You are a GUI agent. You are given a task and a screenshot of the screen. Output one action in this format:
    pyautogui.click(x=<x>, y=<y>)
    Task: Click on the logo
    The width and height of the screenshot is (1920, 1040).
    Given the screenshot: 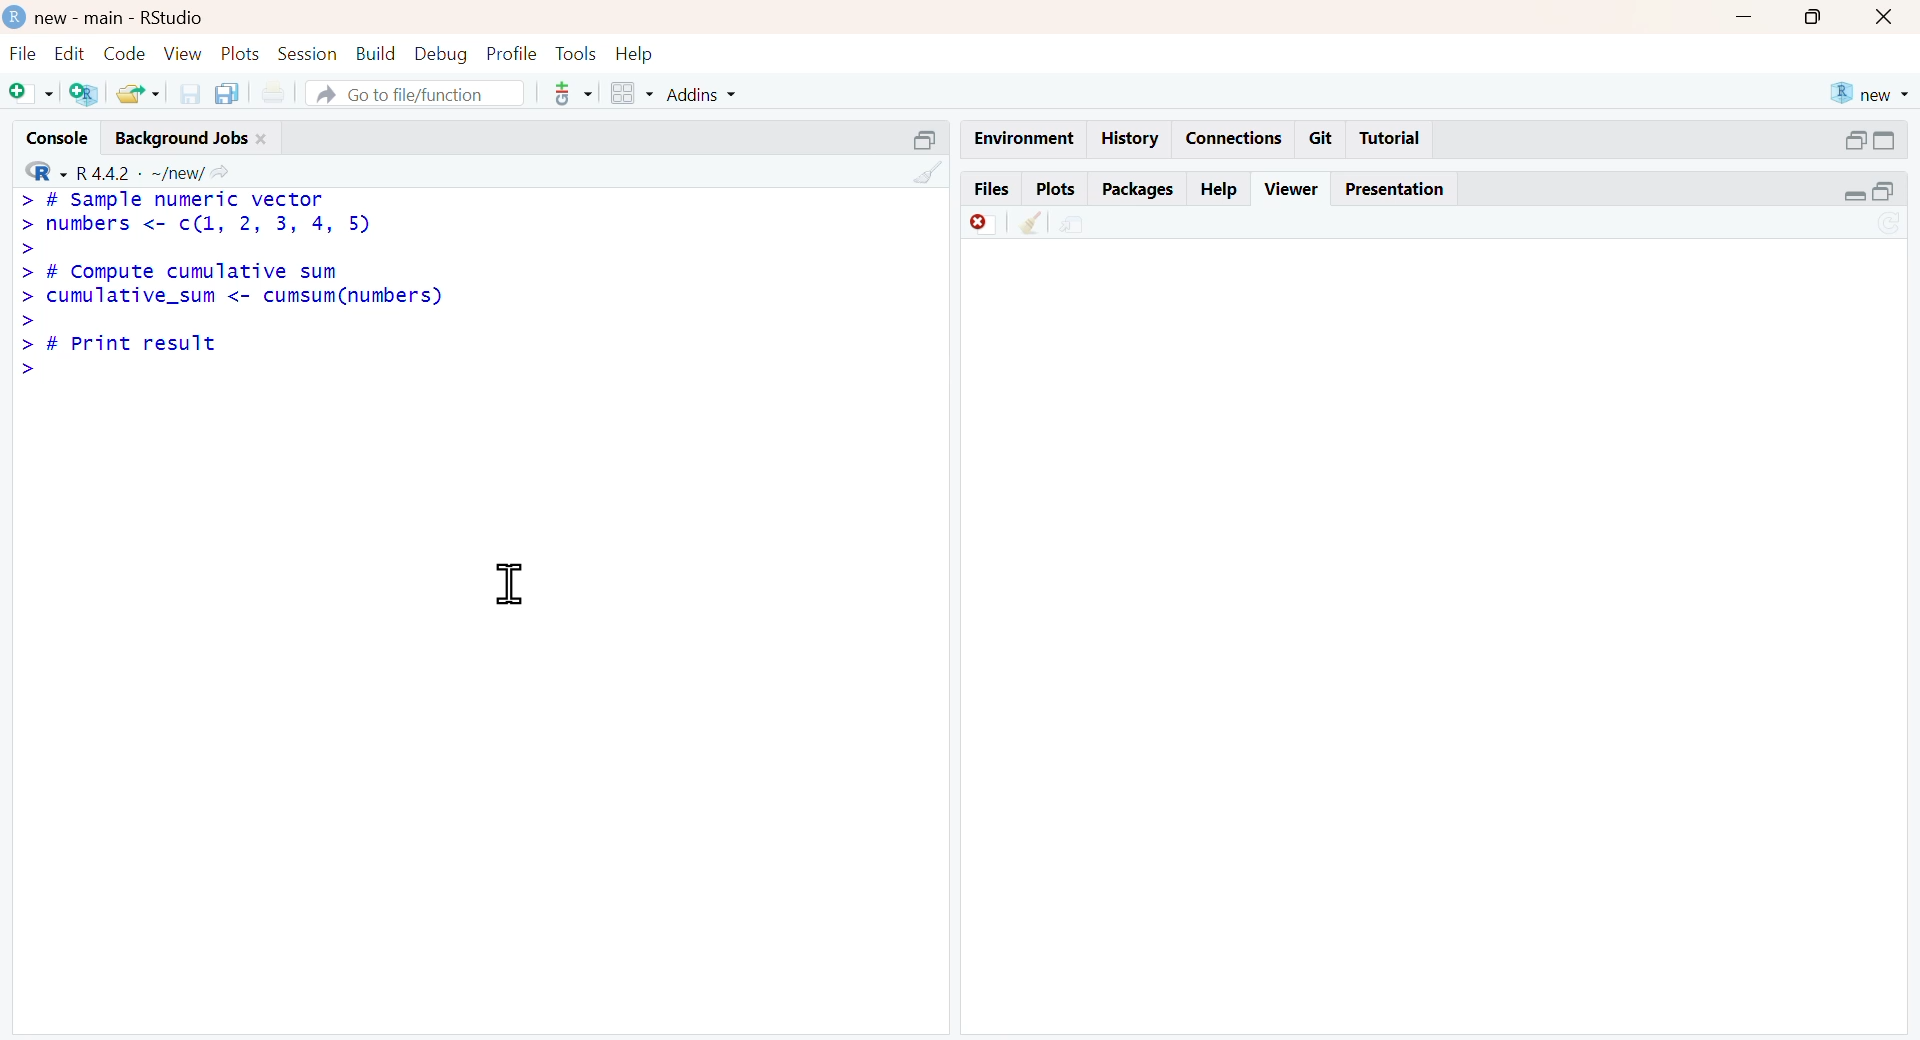 What is the action you would take?
    pyautogui.click(x=15, y=18)
    